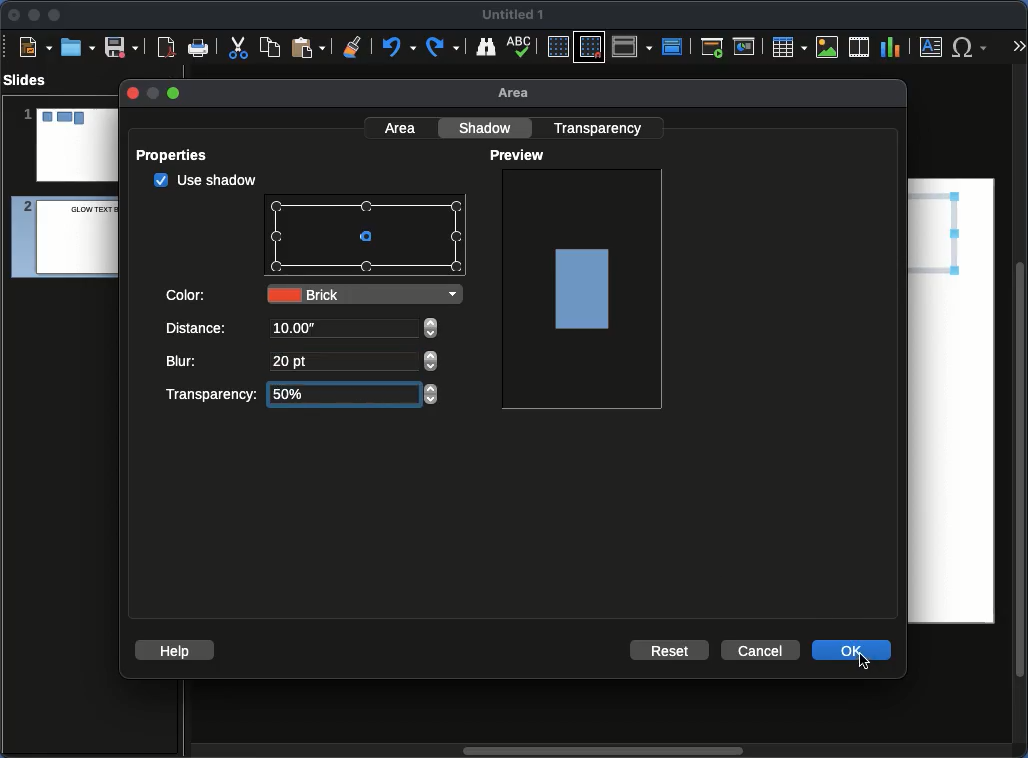  Describe the element at coordinates (131, 93) in the screenshot. I see `close` at that location.